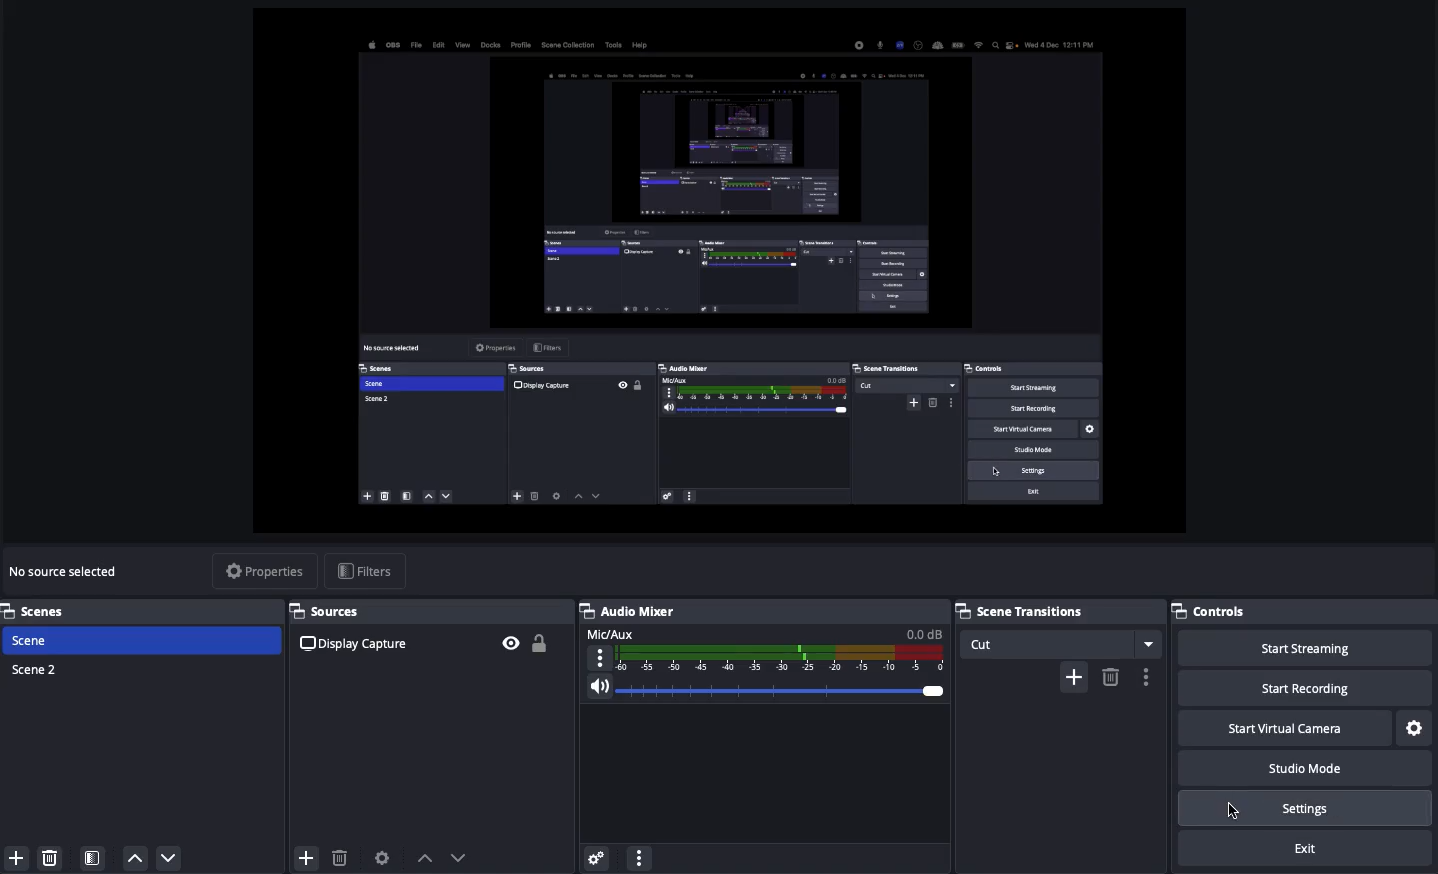 This screenshot has height=874, width=1438. What do you see at coordinates (460, 855) in the screenshot?
I see `Down` at bounding box center [460, 855].